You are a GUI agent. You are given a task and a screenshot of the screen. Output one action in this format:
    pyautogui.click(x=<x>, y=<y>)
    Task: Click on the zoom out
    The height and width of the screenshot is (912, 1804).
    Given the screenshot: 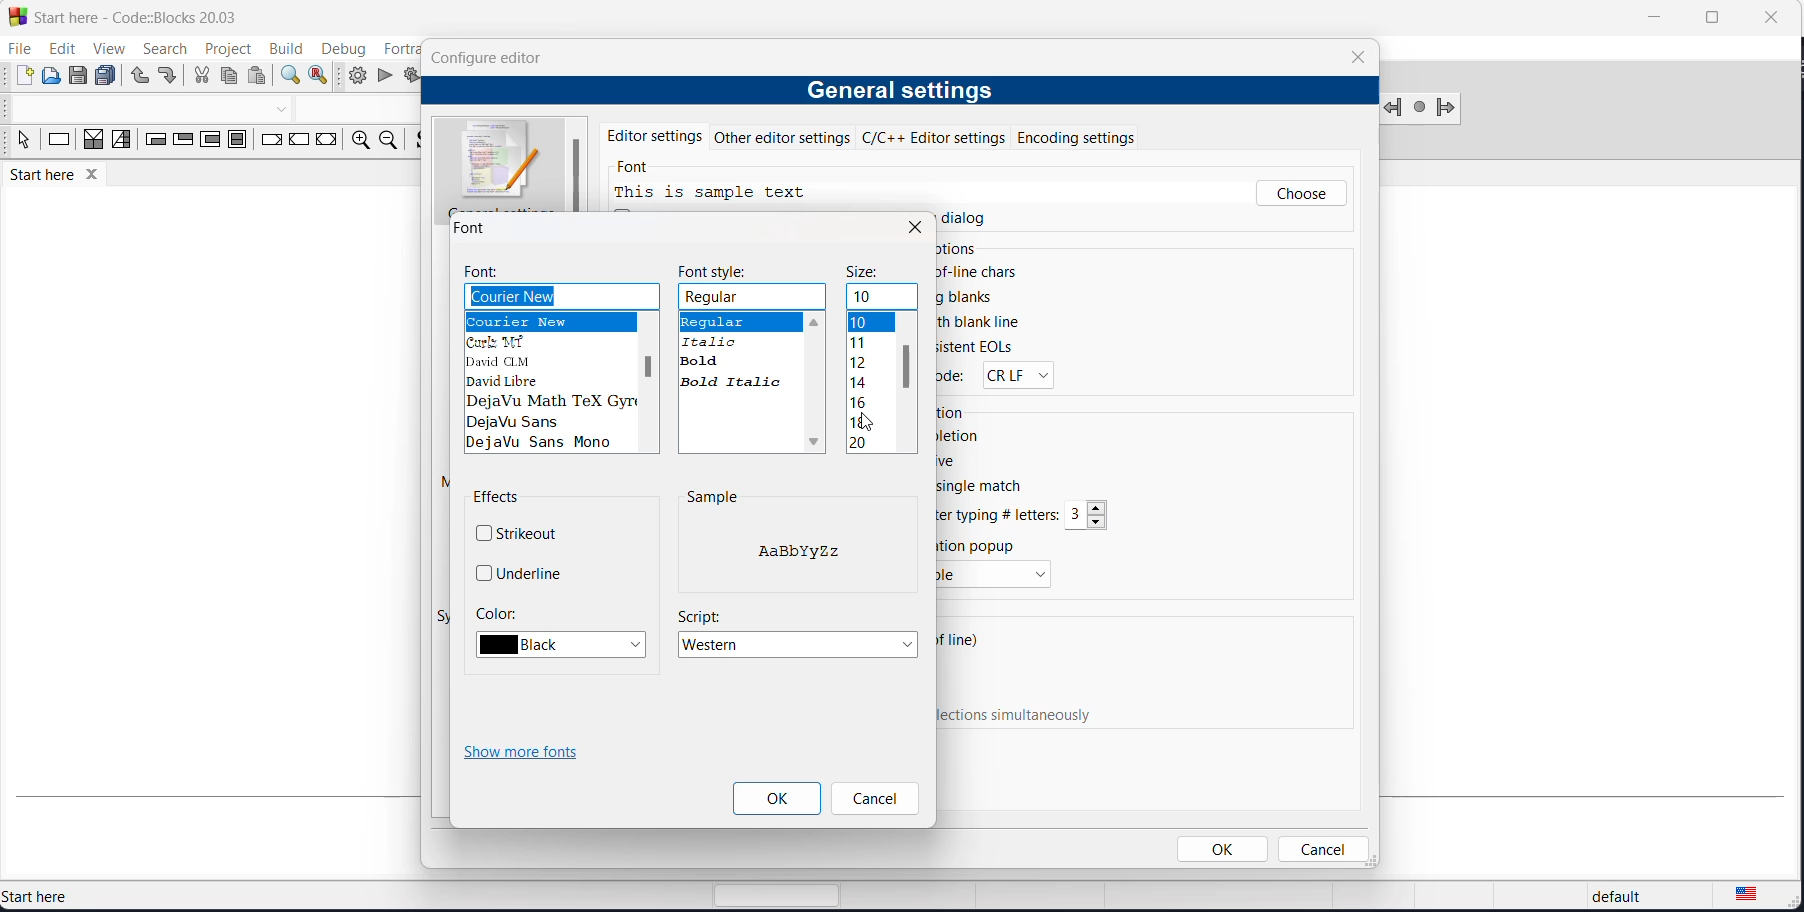 What is the action you would take?
    pyautogui.click(x=386, y=141)
    